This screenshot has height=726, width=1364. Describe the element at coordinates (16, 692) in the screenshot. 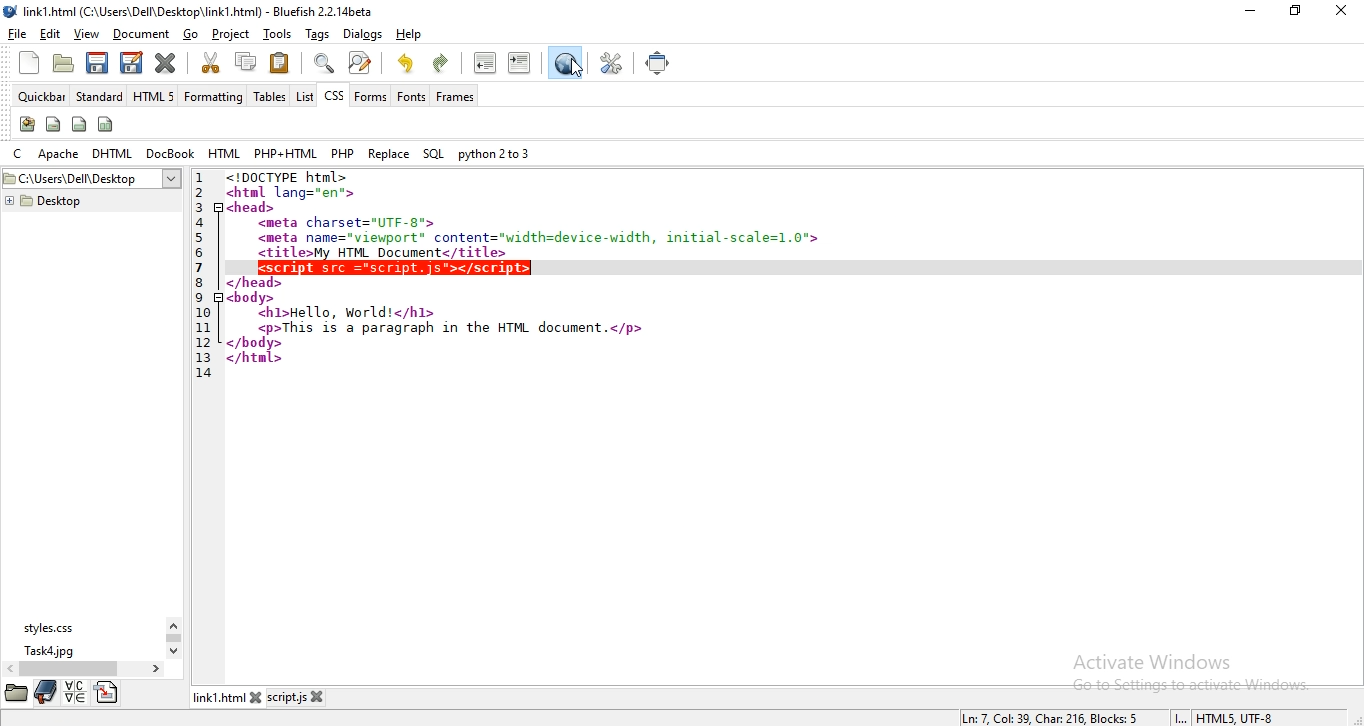

I see `file manager` at that location.